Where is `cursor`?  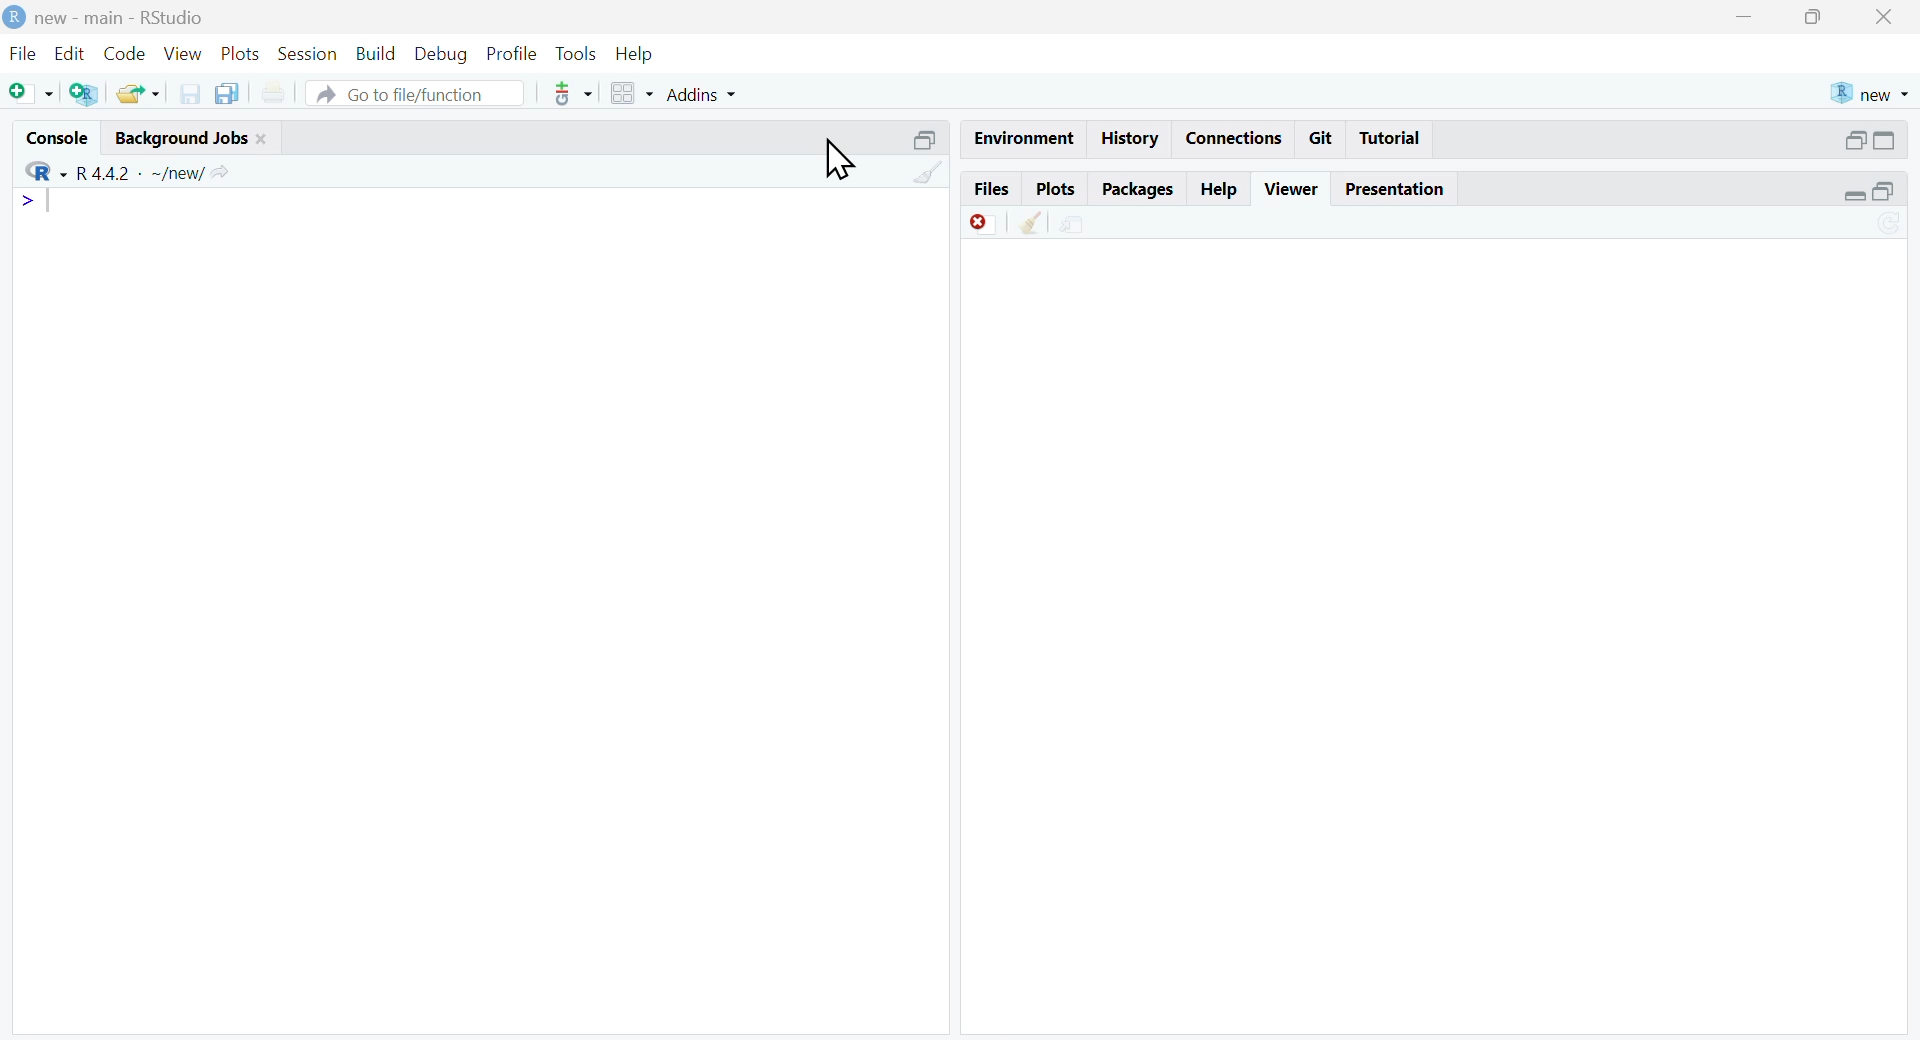
cursor is located at coordinates (844, 160).